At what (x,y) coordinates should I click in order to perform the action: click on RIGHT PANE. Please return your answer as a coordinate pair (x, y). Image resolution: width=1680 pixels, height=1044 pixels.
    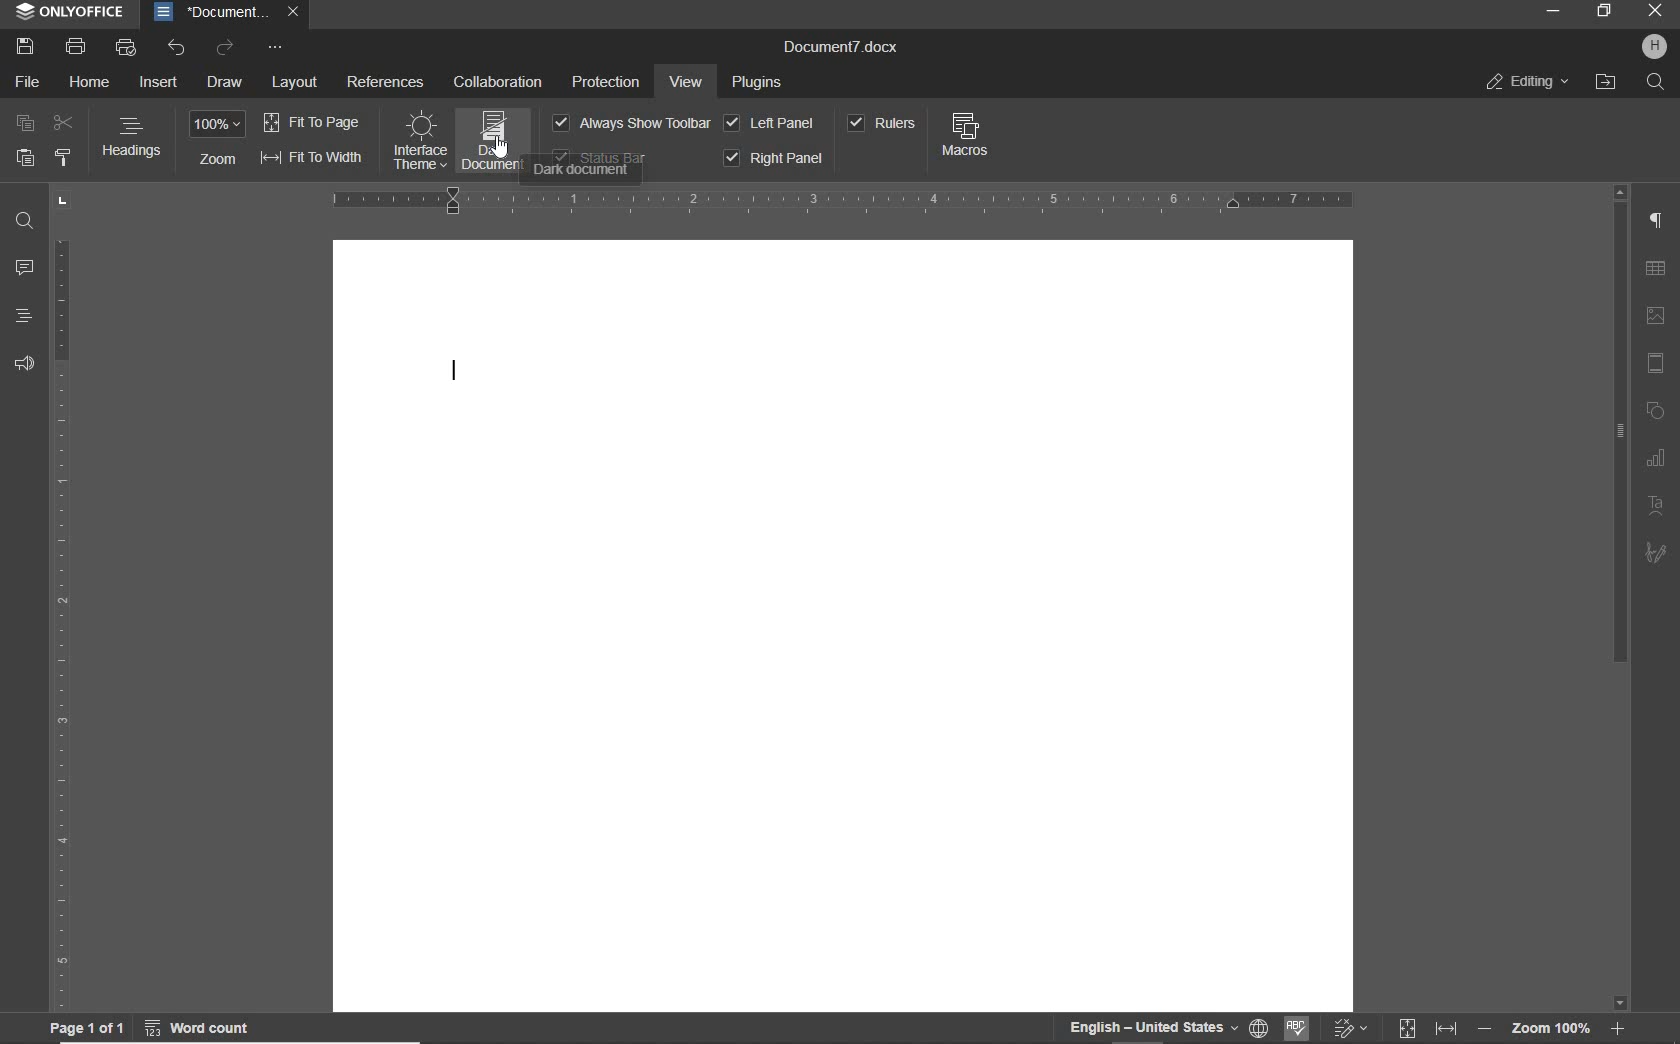
    Looking at the image, I should click on (772, 157).